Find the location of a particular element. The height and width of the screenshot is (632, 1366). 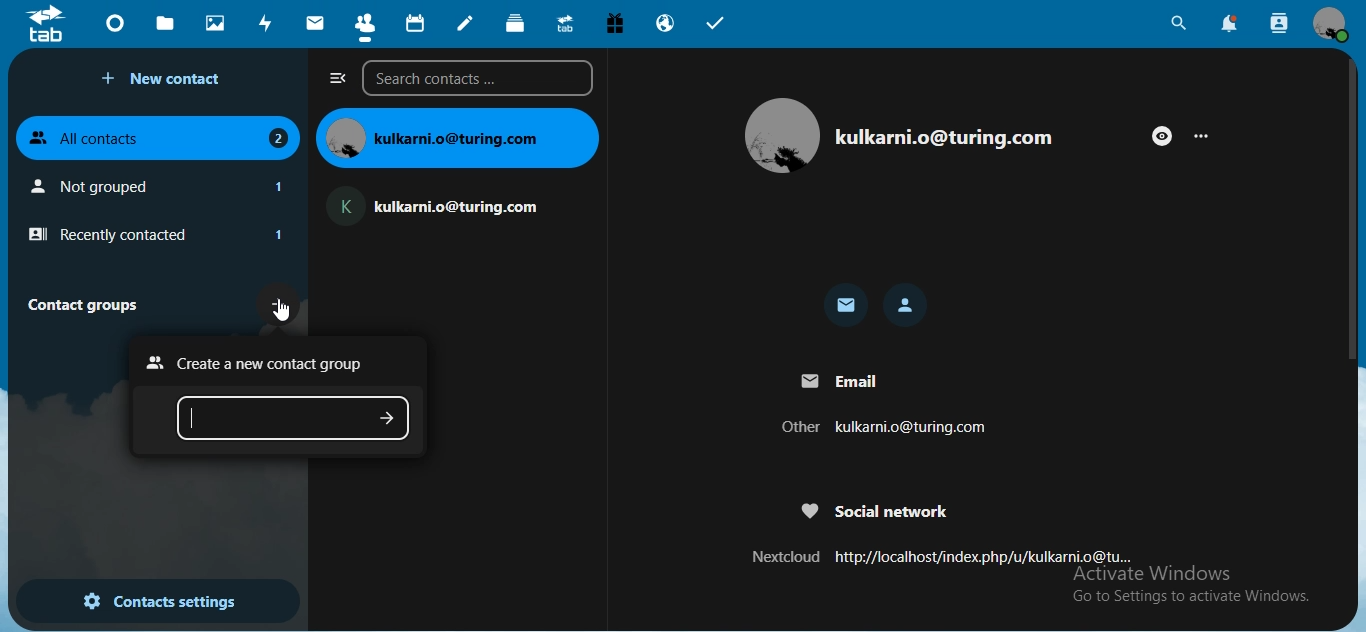

not grouped is located at coordinates (162, 186).